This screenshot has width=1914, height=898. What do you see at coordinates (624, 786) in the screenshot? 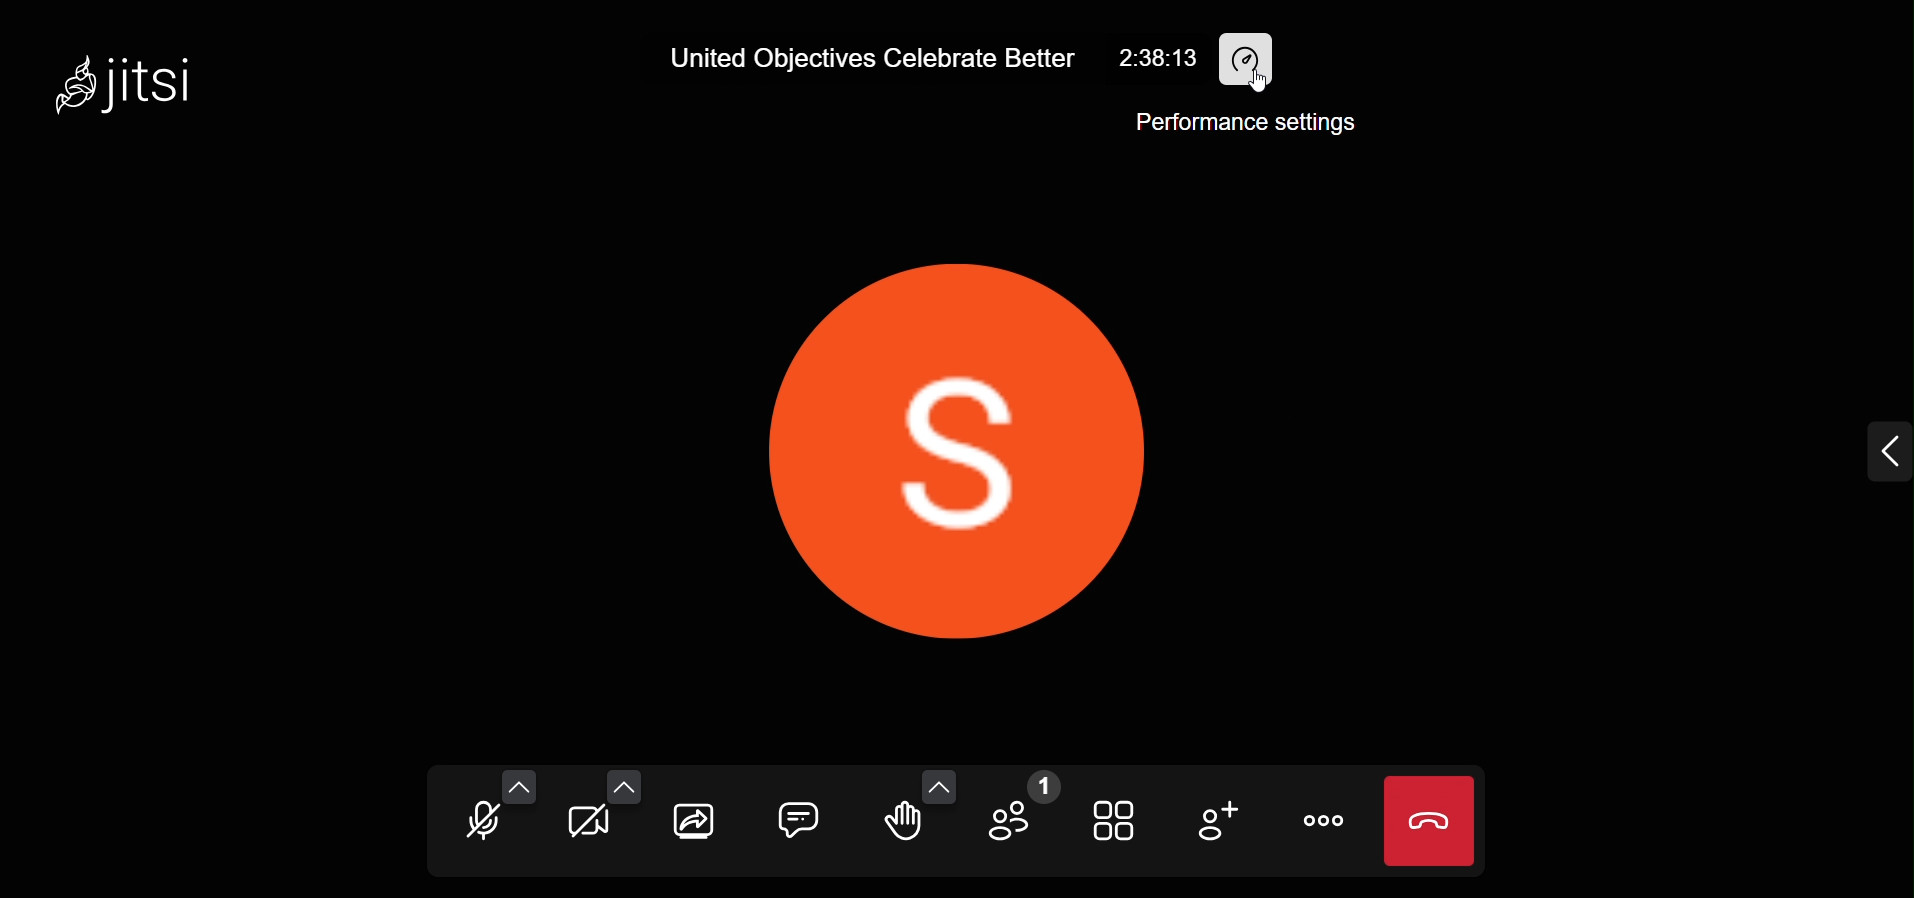
I see `more video option` at bounding box center [624, 786].